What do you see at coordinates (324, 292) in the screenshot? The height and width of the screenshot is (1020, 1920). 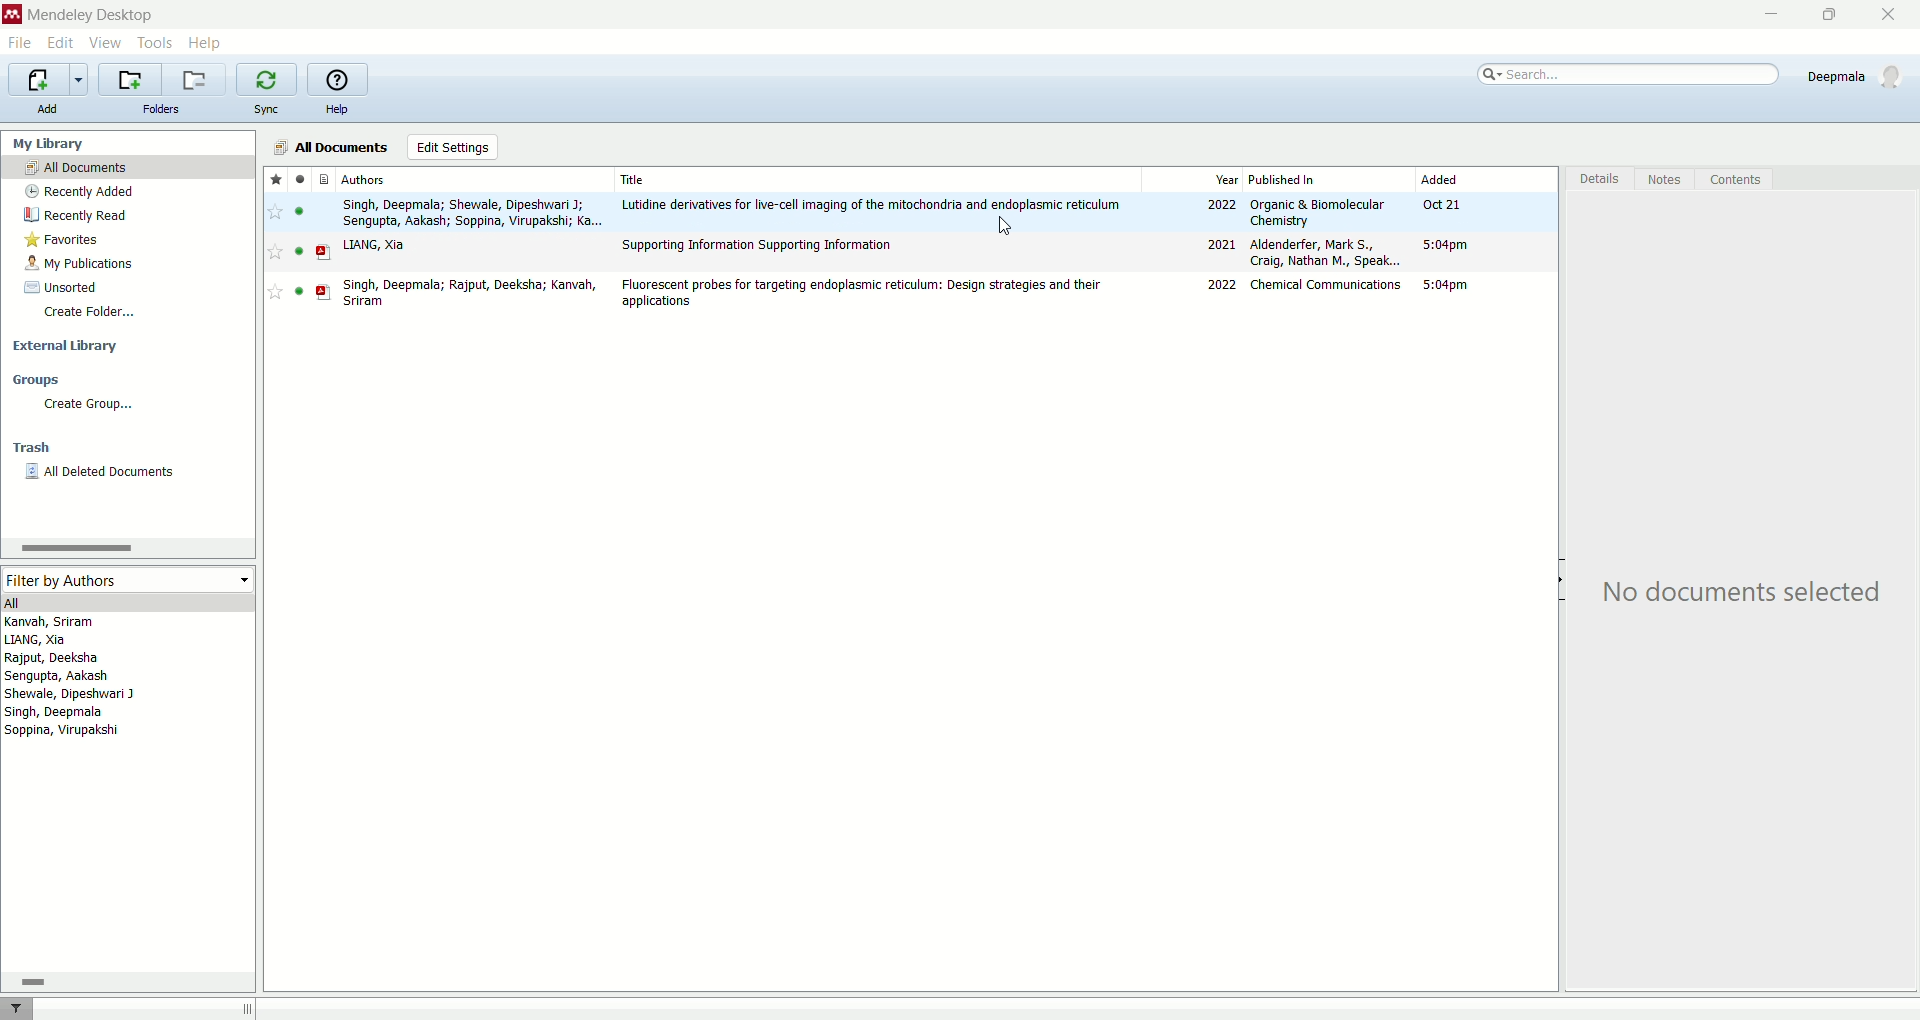 I see `PDF` at bounding box center [324, 292].